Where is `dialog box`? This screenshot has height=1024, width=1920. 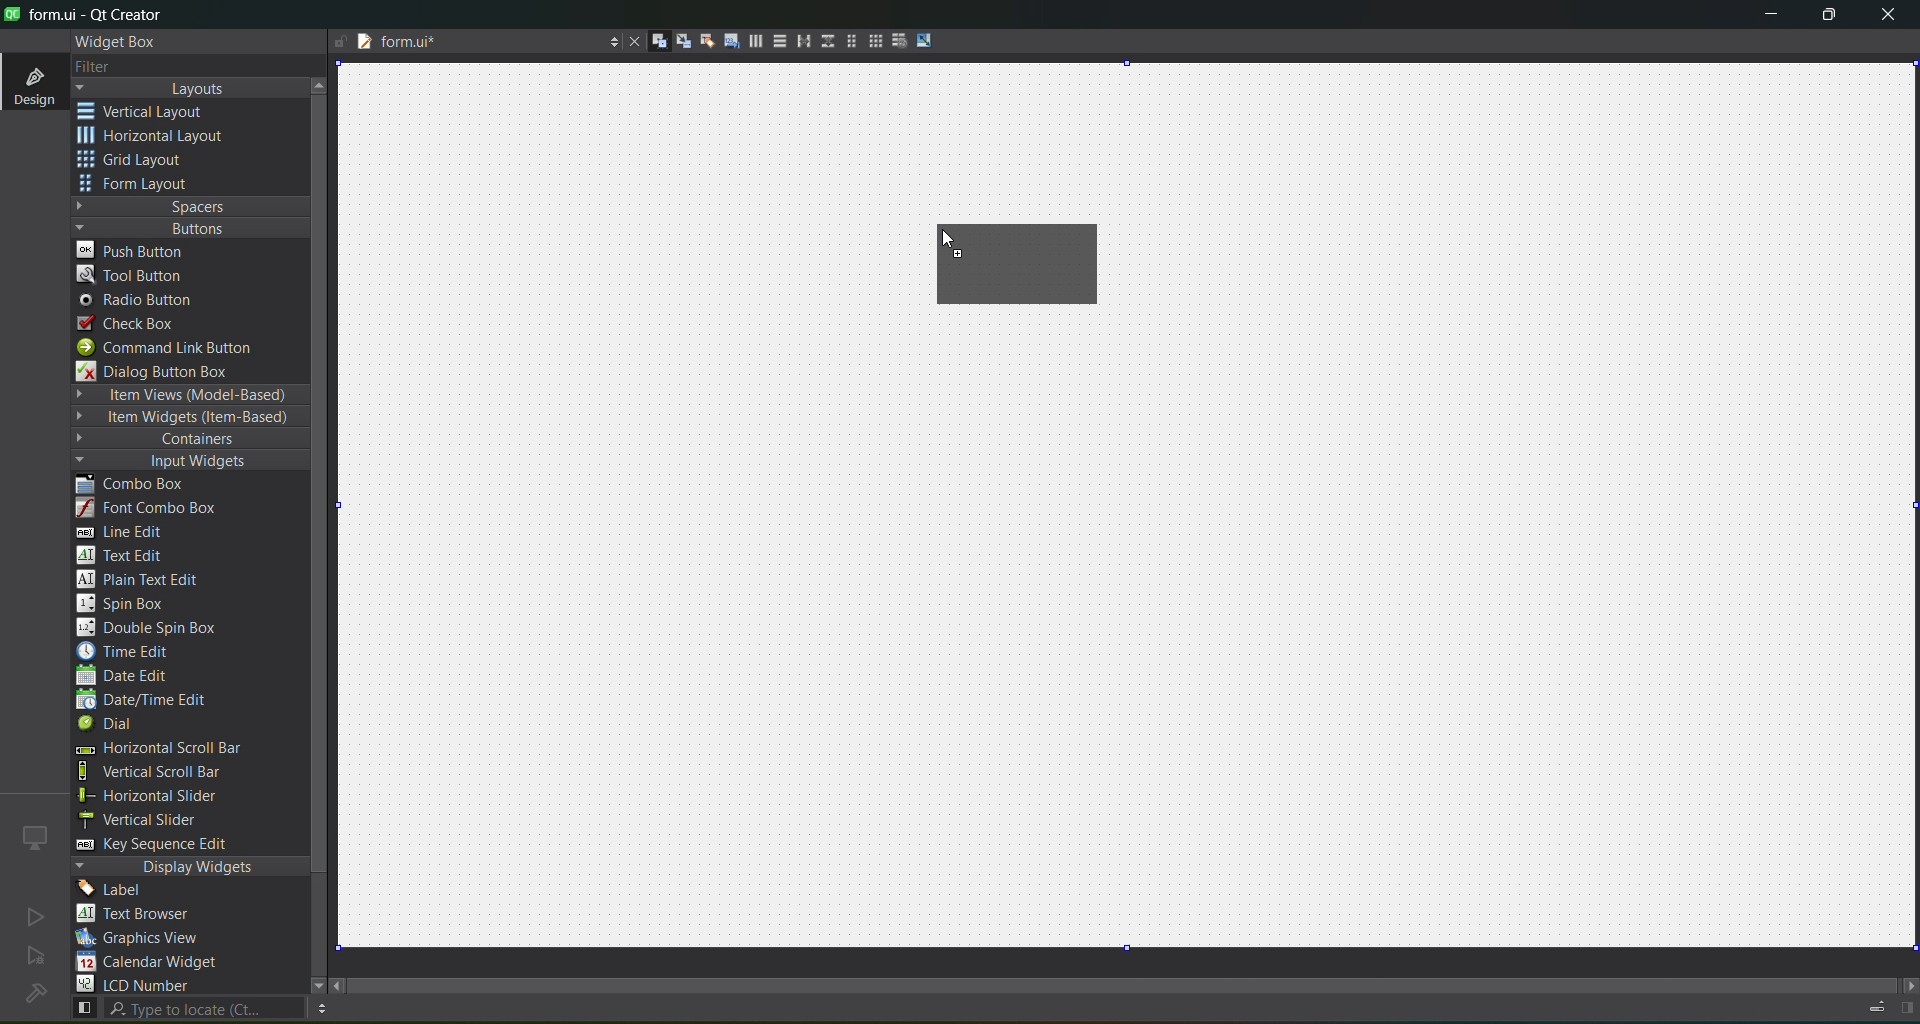 dialog box is located at coordinates (167, 371).